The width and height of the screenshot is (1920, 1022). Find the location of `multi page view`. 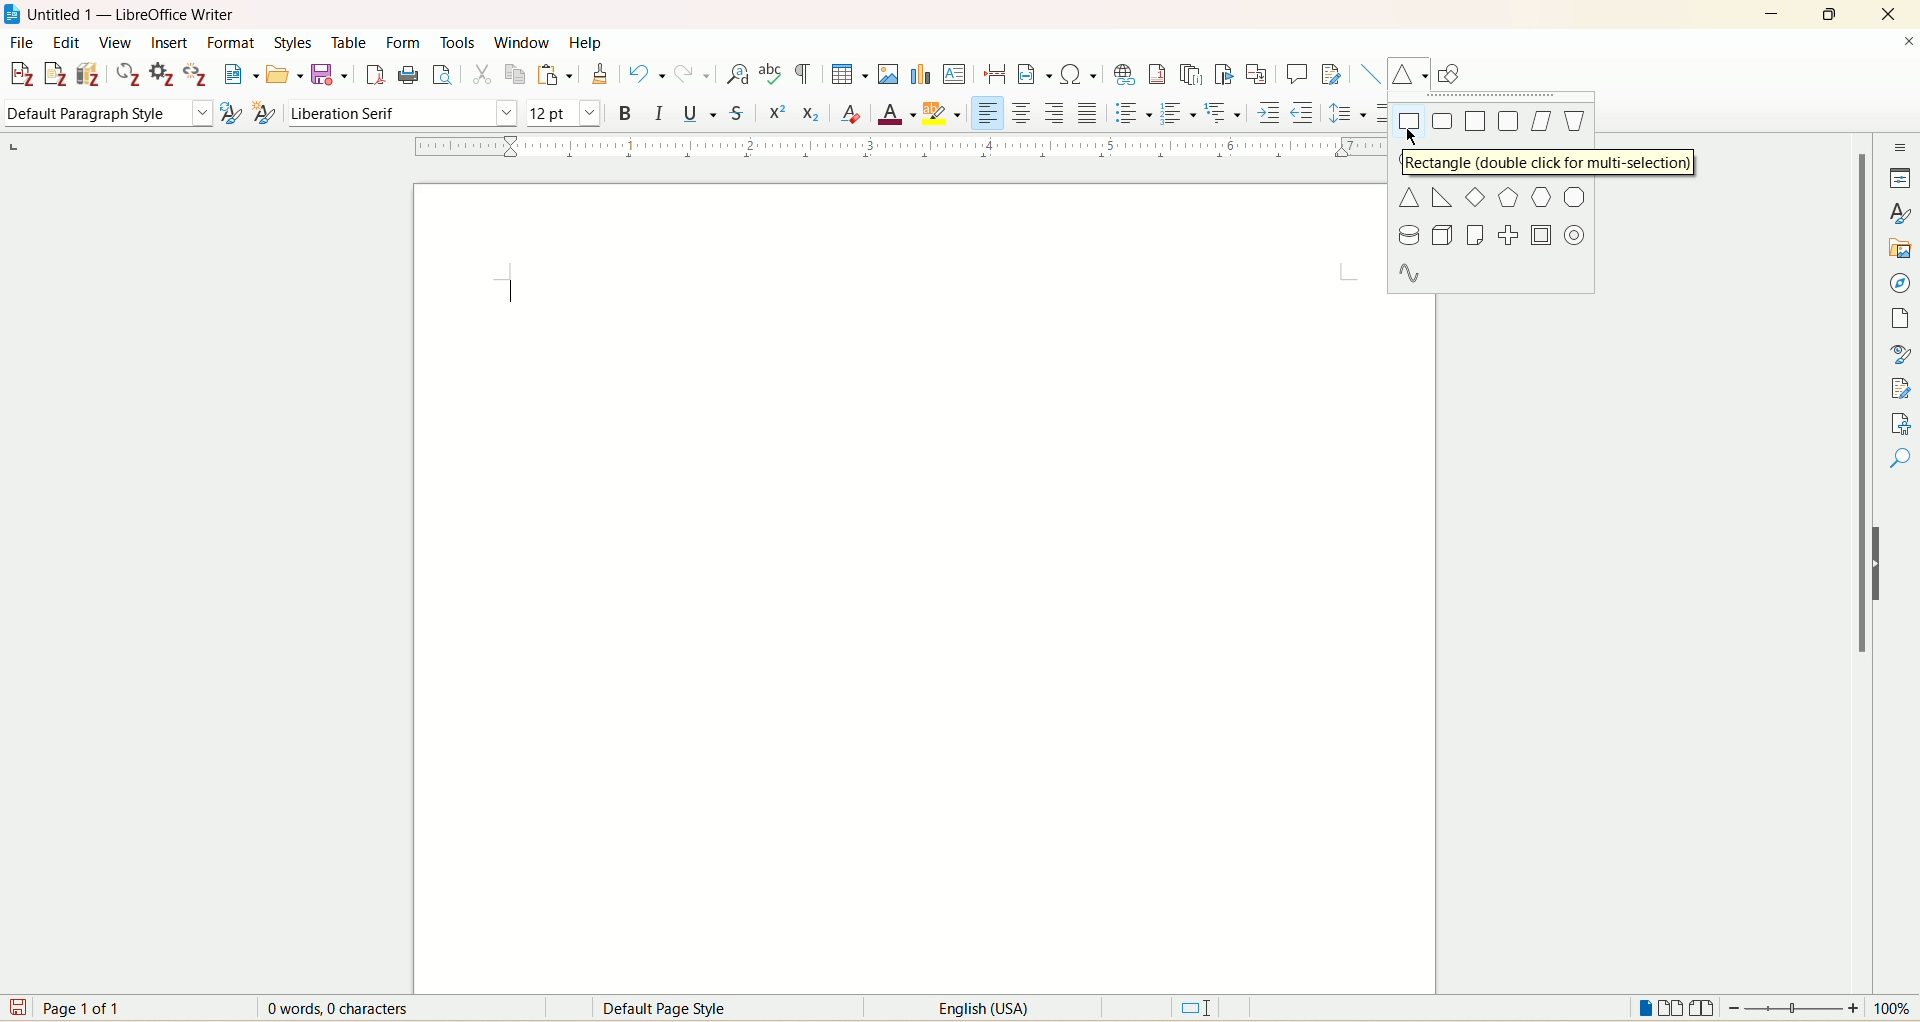

multi page view is located at coordinates (1672, 1007).